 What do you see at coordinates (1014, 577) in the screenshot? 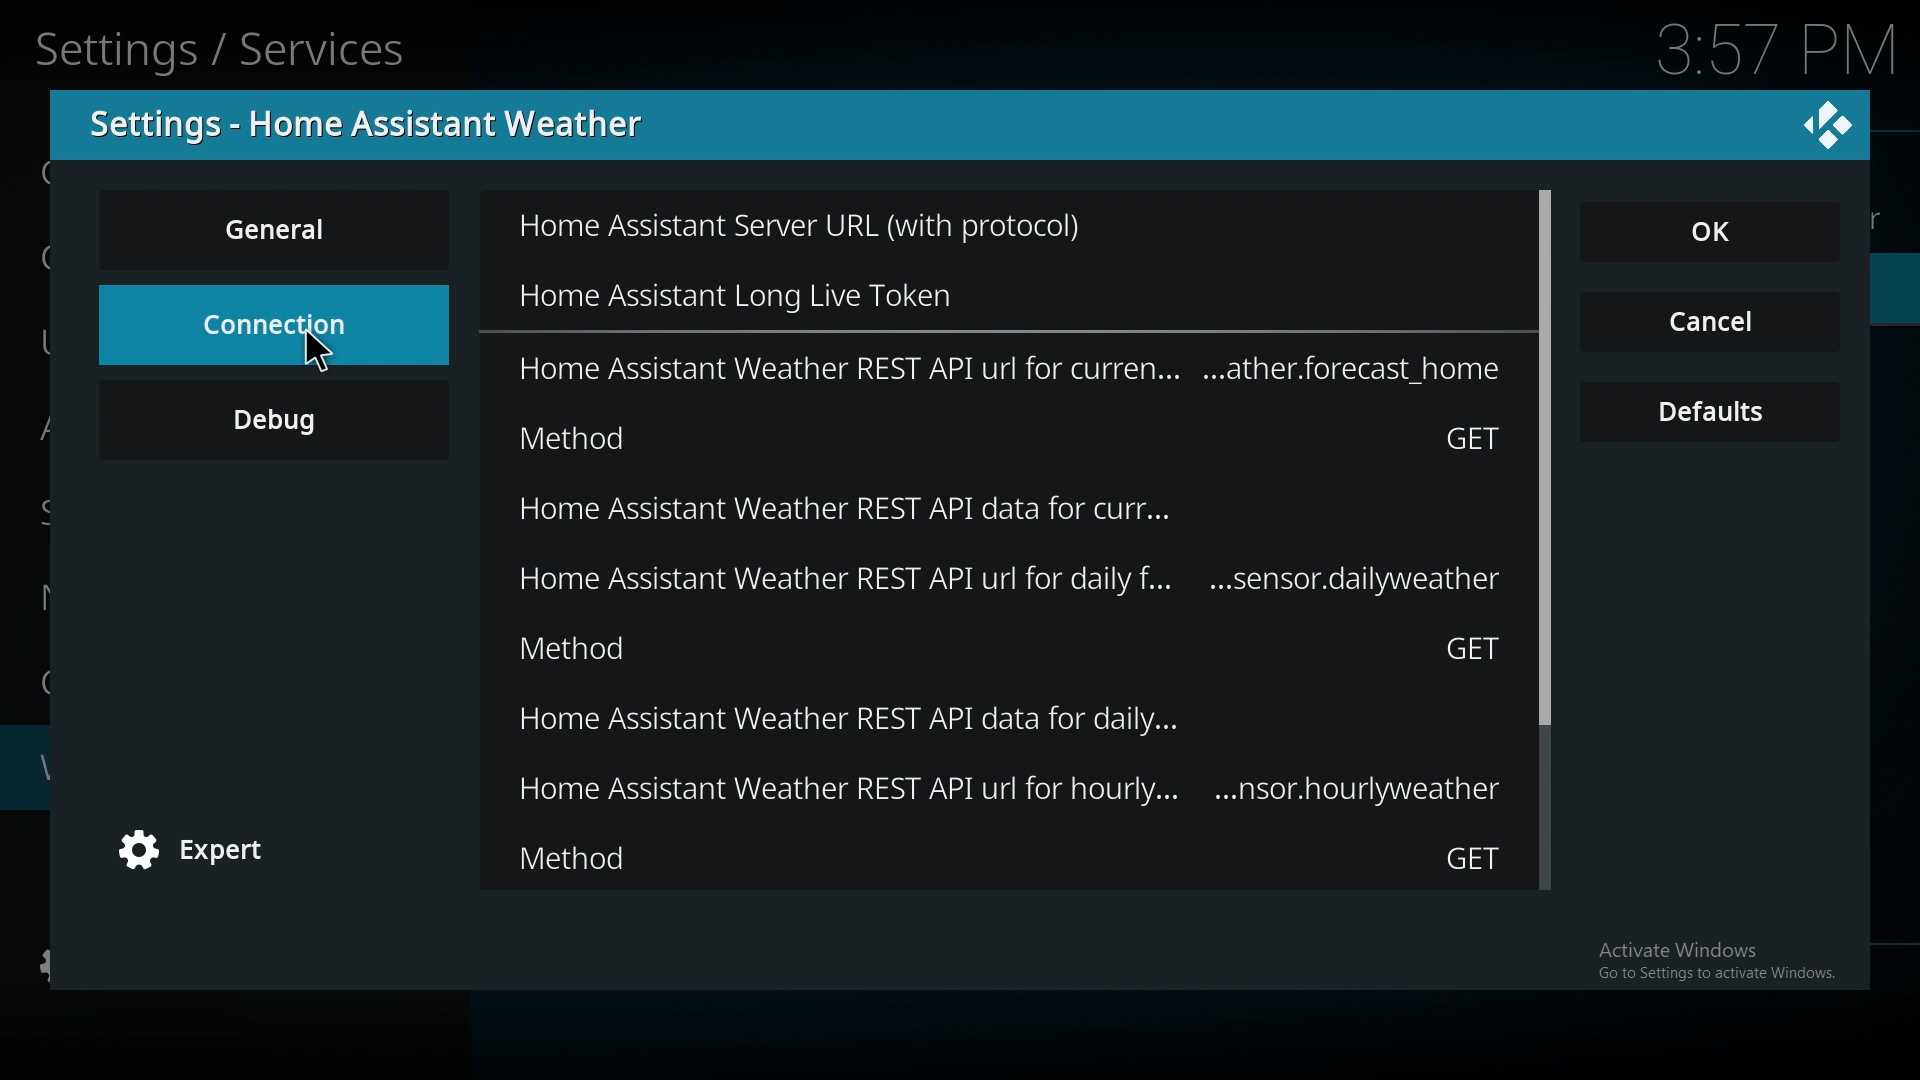
I see `home assistant weather rest api url` at bounding box center [1014, 577].